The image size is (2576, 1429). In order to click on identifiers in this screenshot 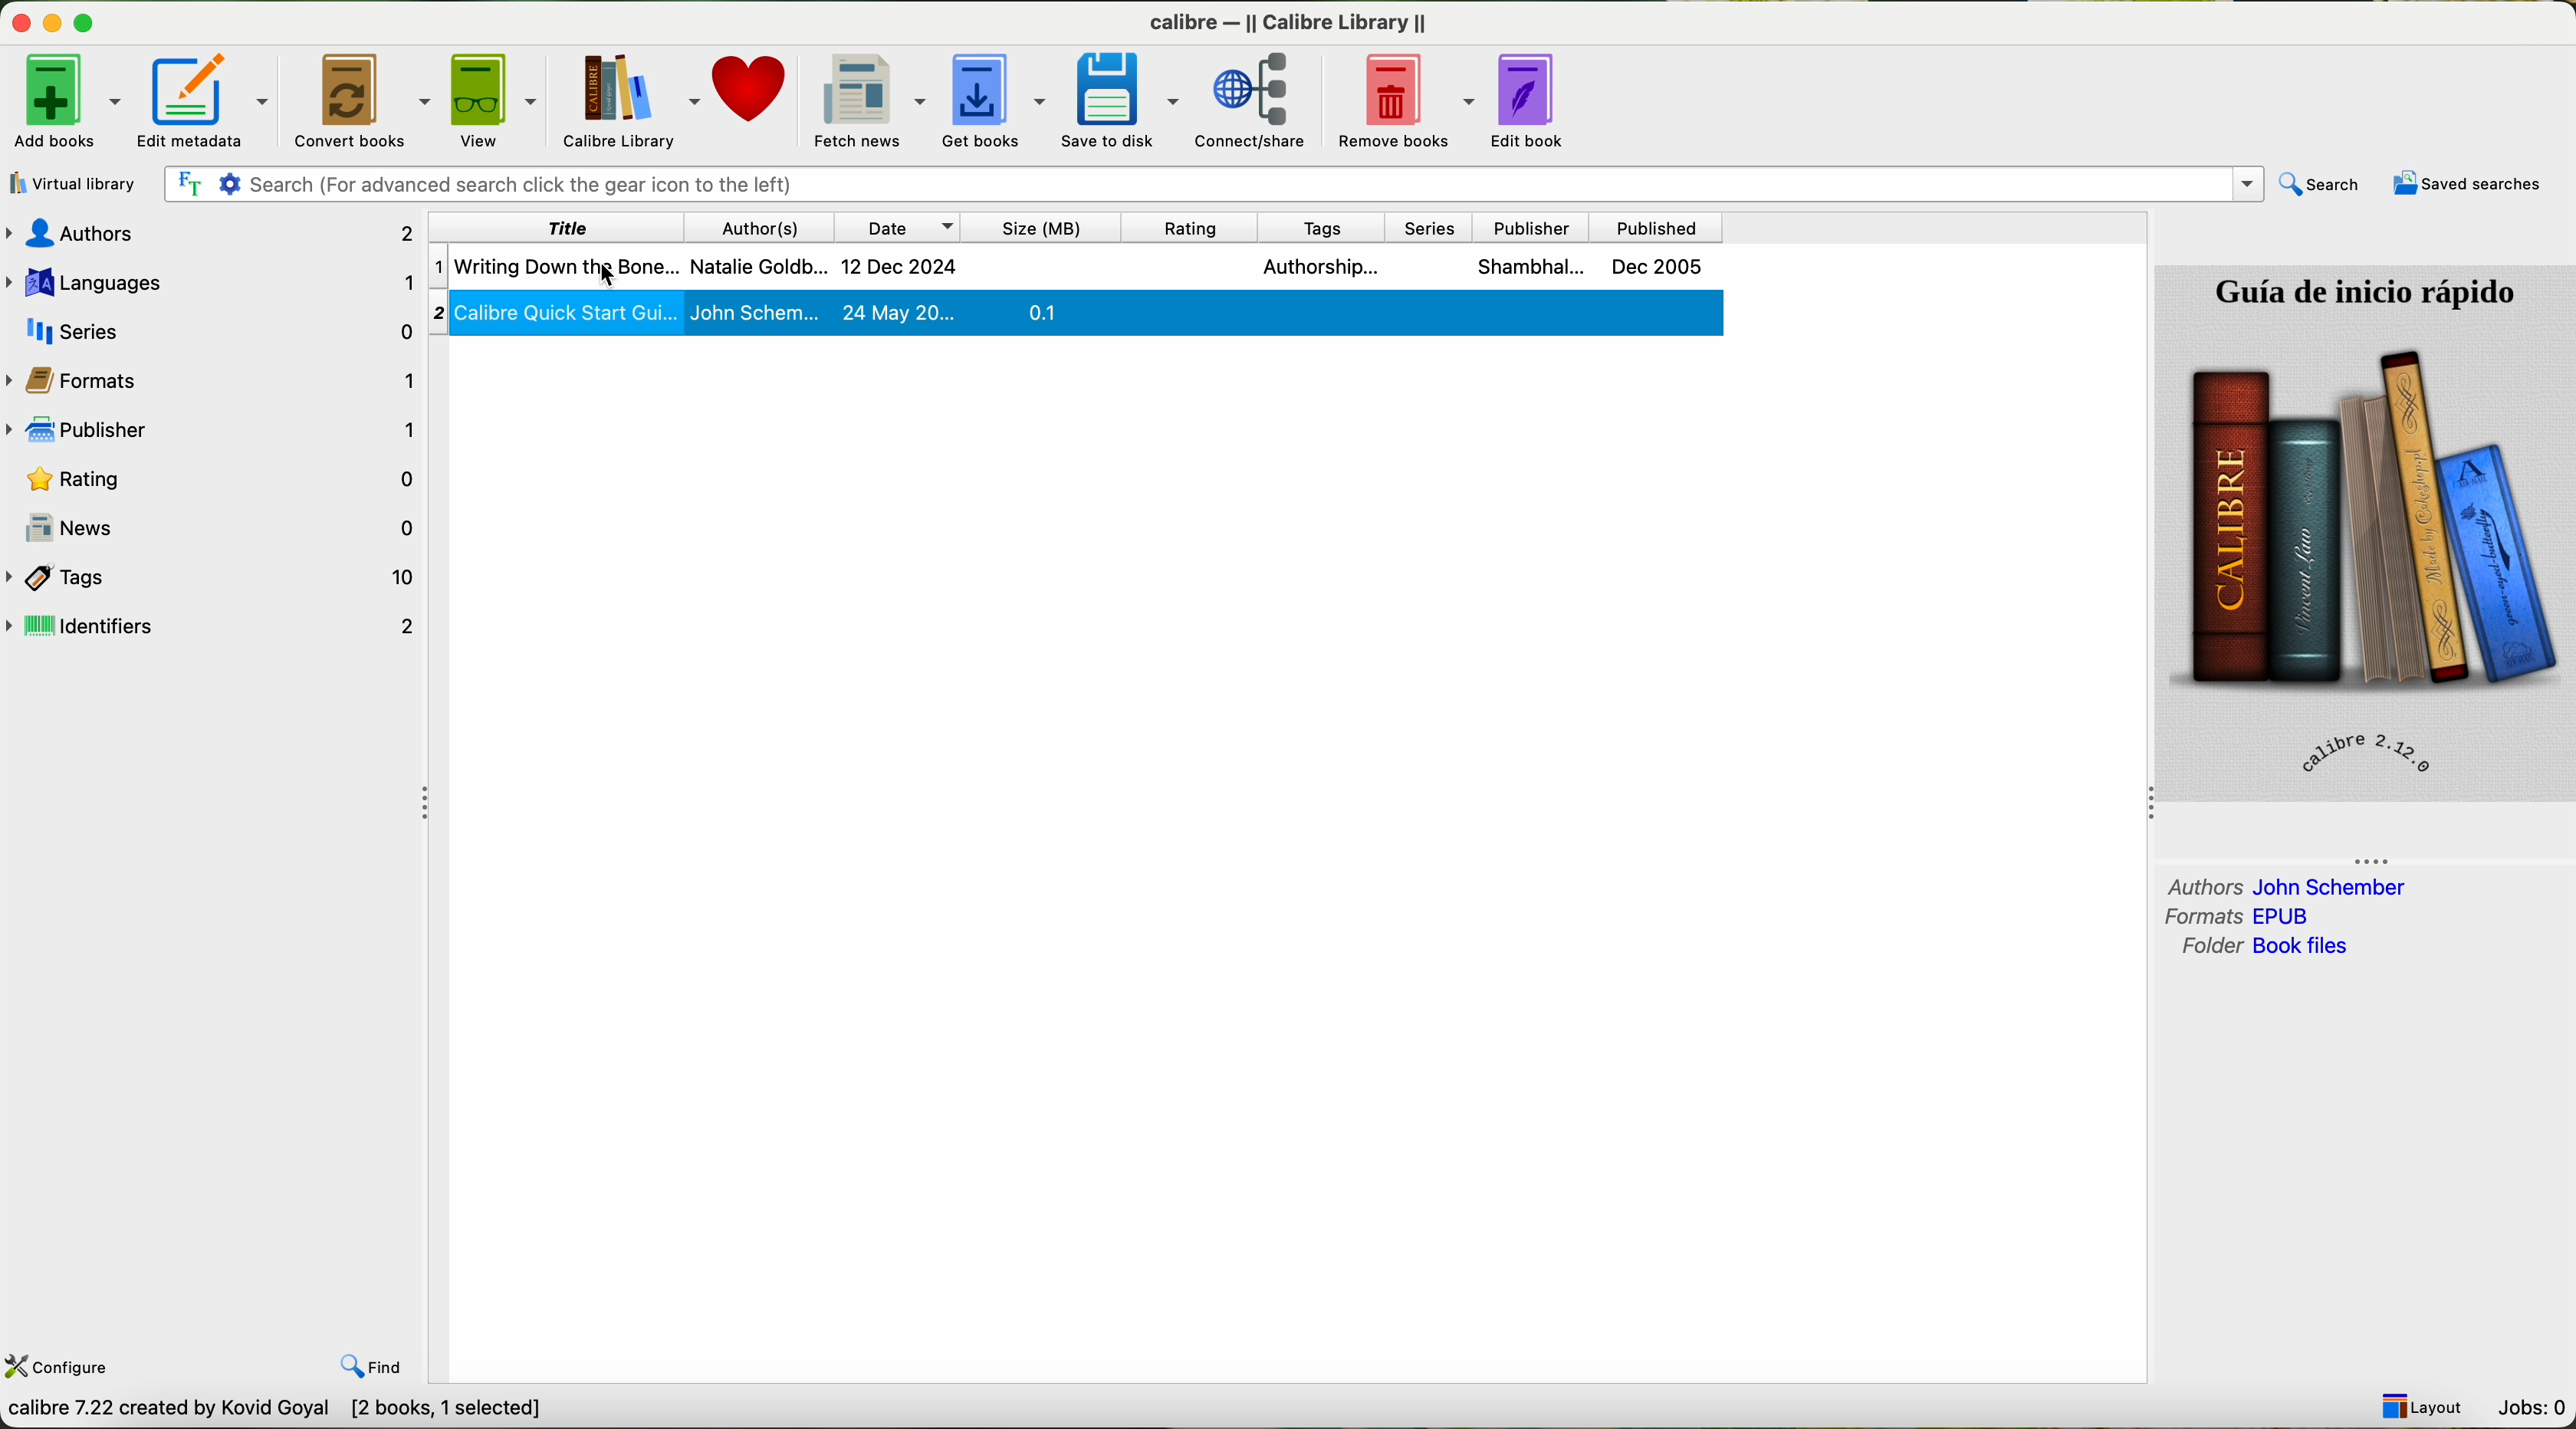, I will do `click(217, 627)`.